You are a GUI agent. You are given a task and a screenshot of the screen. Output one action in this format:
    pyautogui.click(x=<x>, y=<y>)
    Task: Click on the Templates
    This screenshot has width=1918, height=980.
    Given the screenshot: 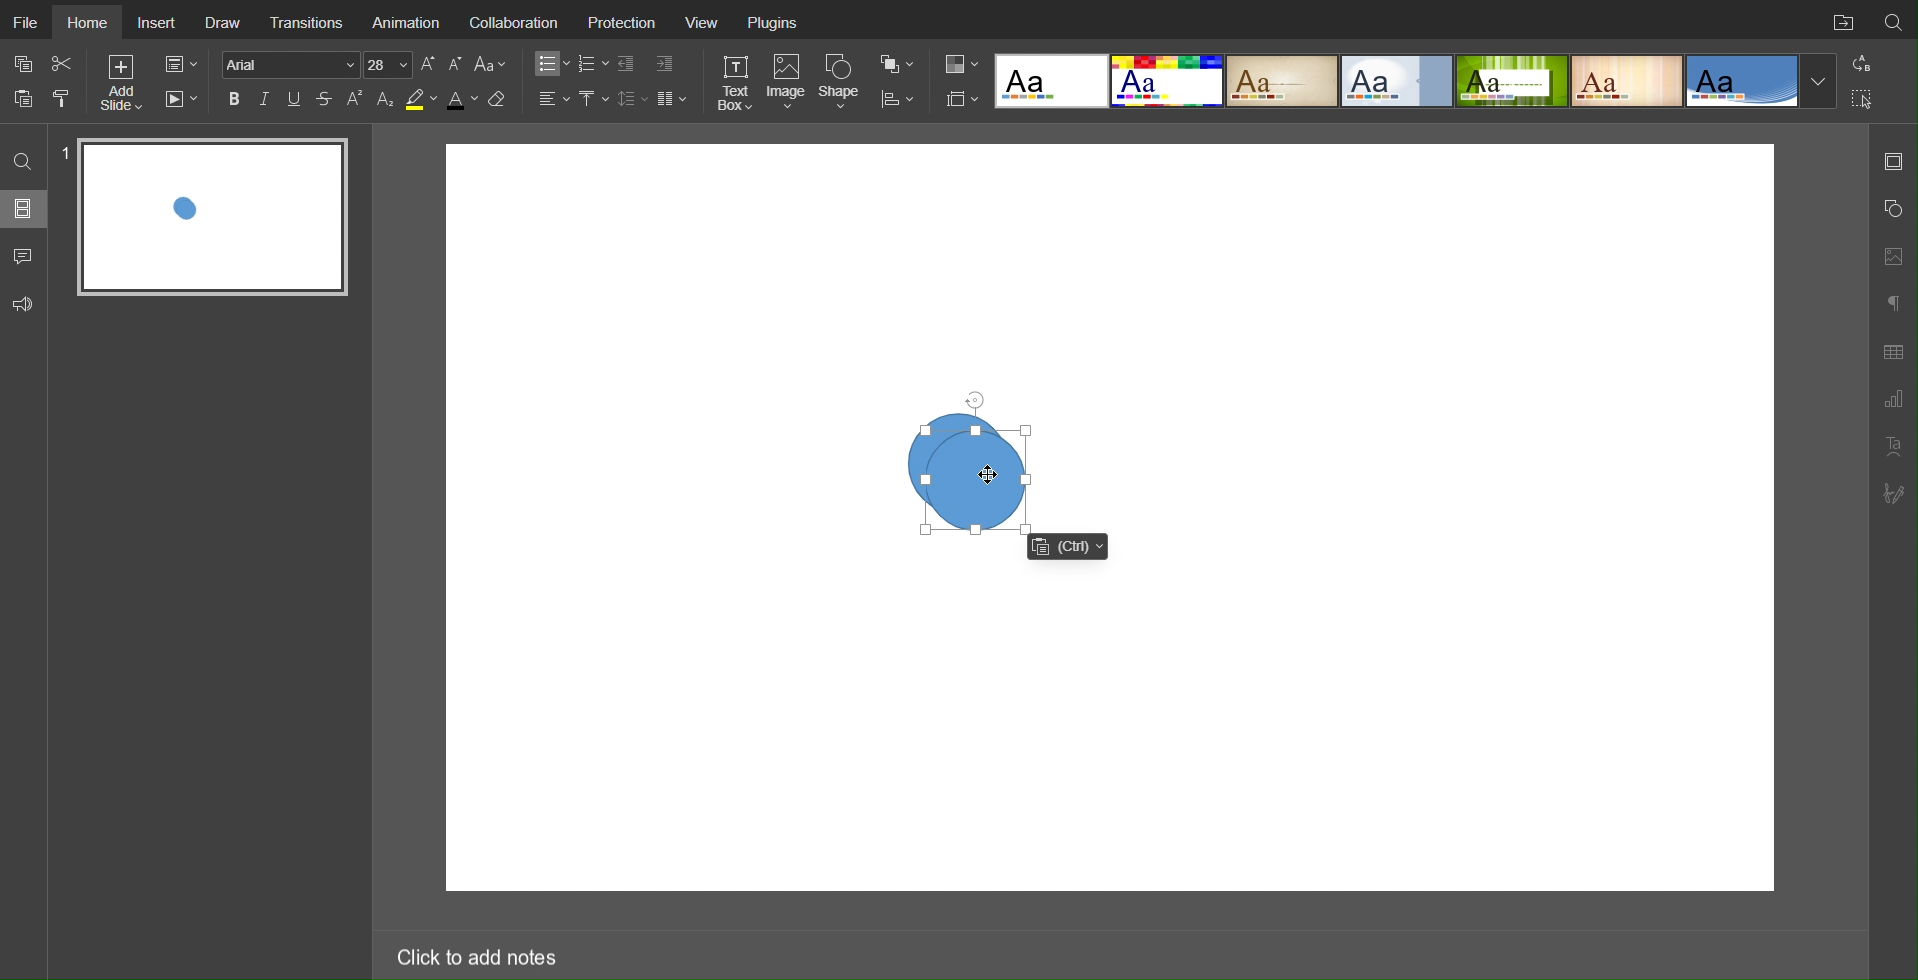 What is the action you would take?
    pyautogui.click(x=1417, y=79)
    